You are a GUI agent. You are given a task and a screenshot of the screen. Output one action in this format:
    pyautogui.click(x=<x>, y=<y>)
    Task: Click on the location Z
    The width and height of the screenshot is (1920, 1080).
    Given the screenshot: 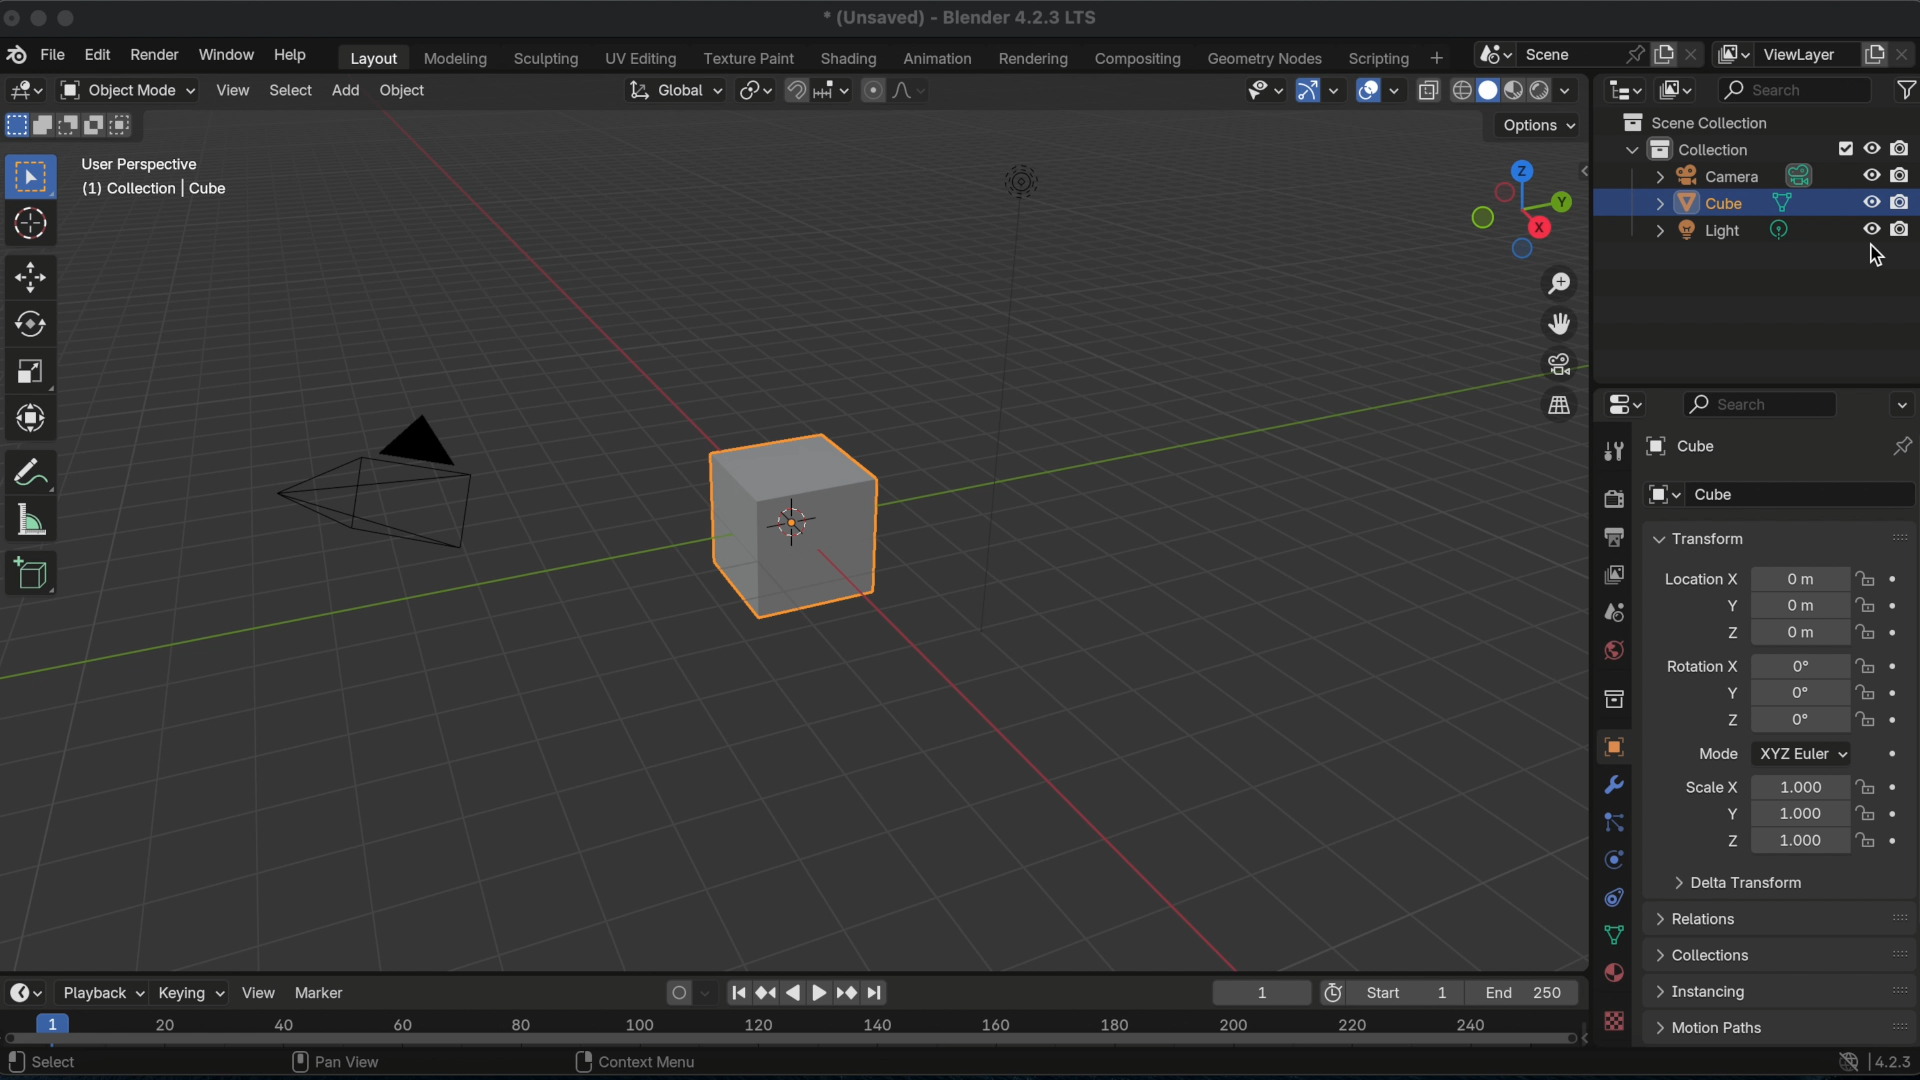 What is the action you would take?
    pyautogui.click(x=1724, y=633)
    